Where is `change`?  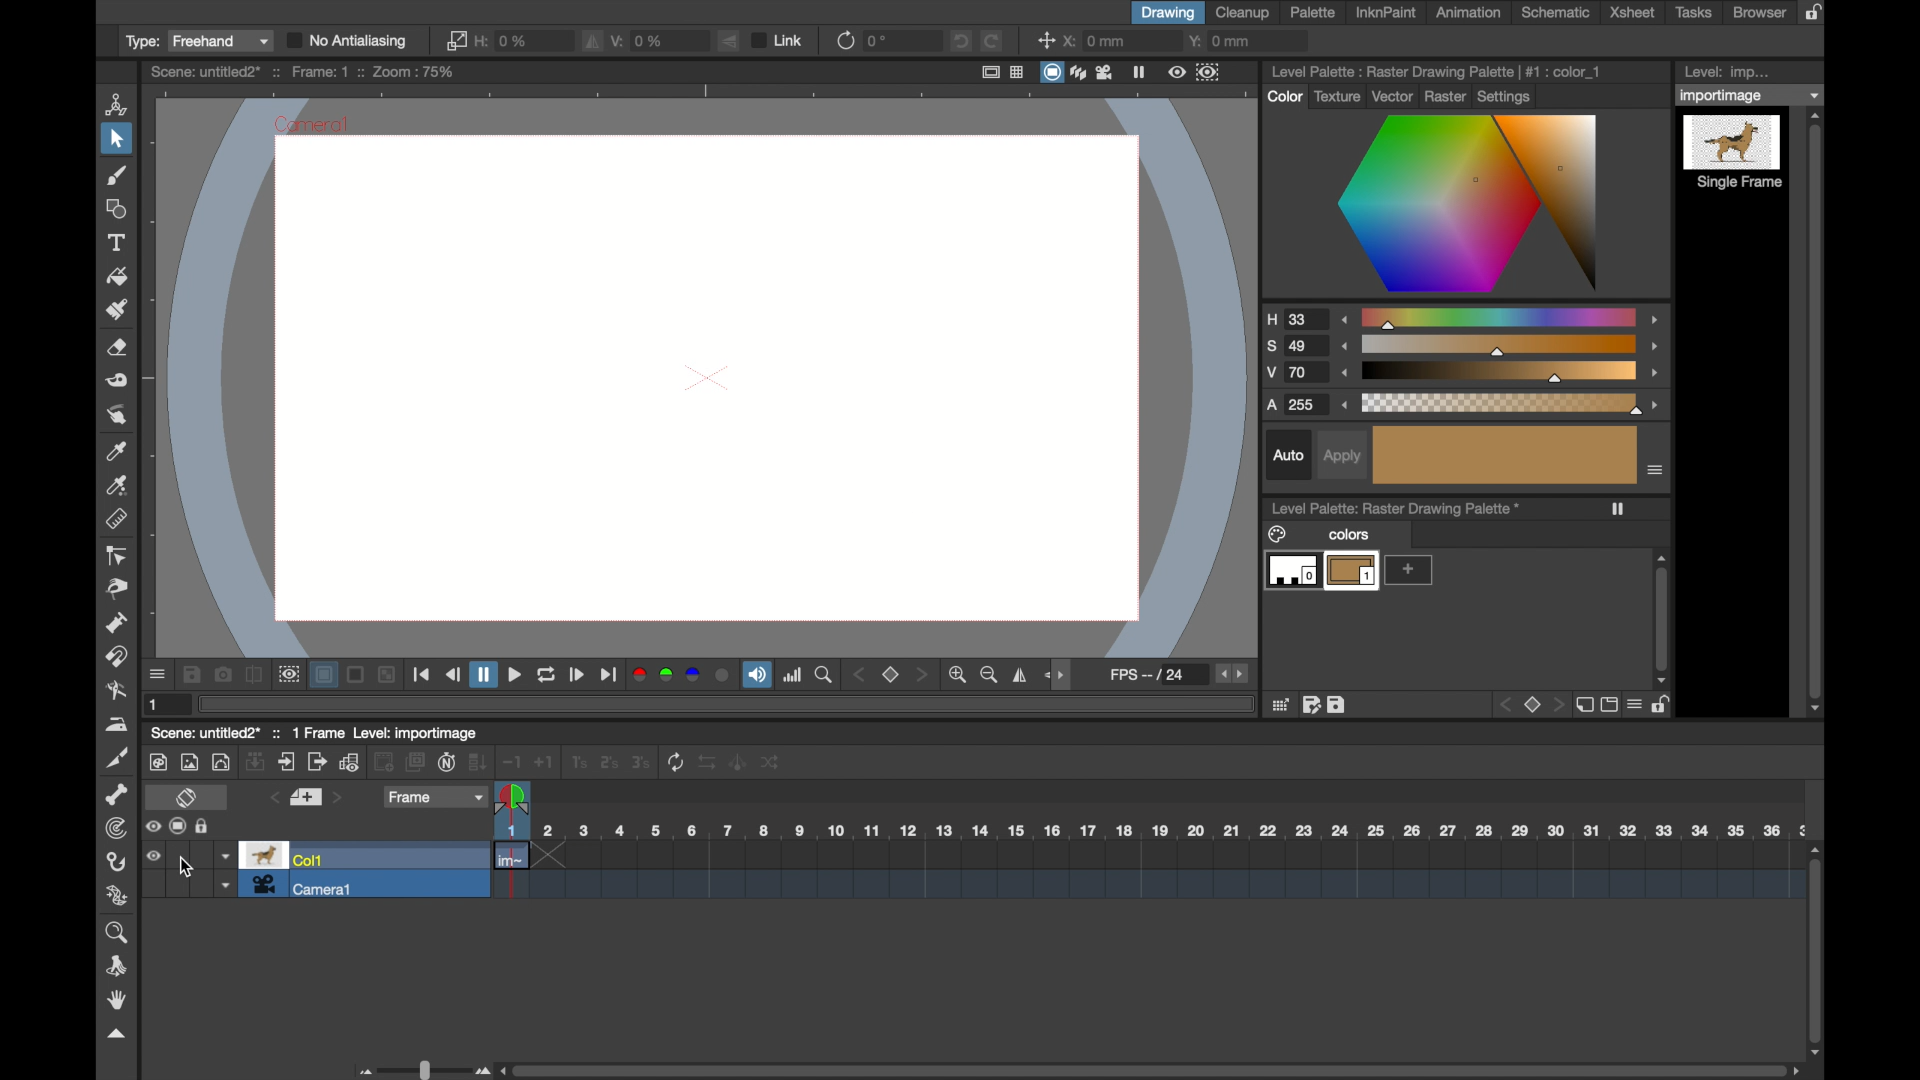 change is located at coordinates (773, 762).